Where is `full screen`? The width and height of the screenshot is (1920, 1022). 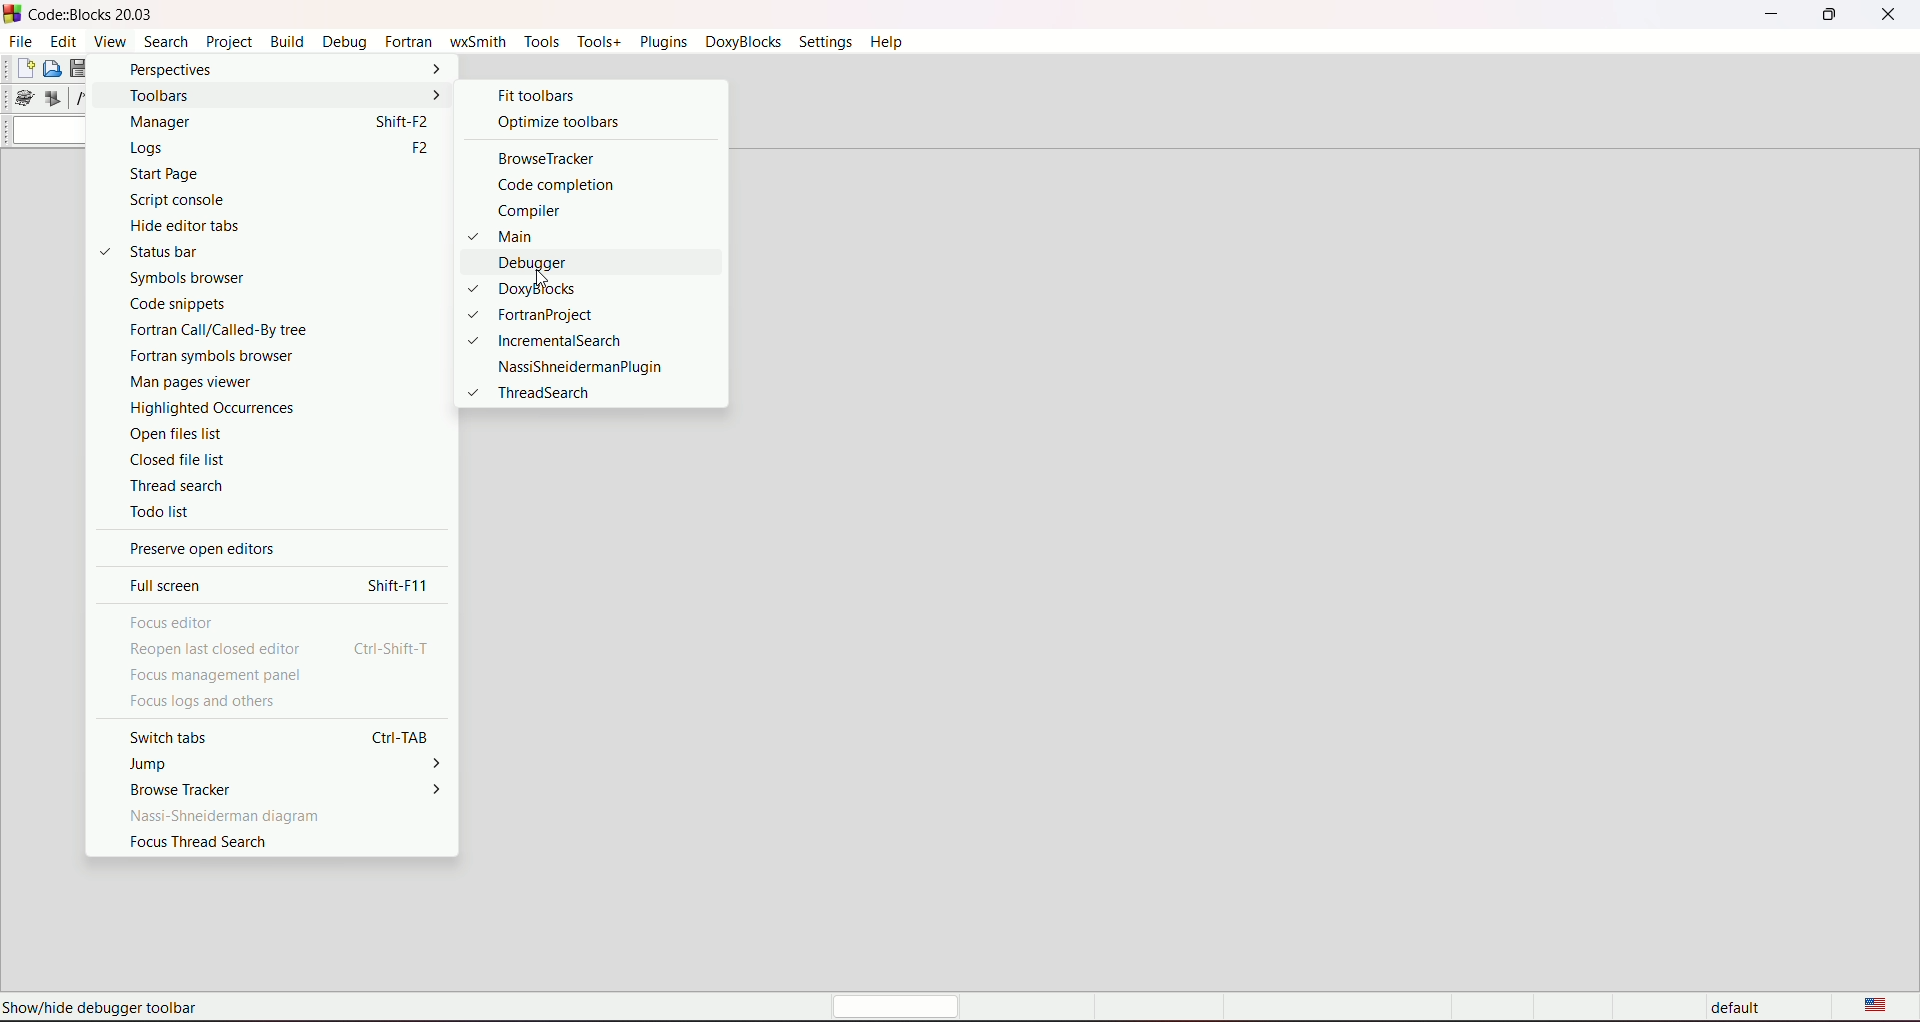 full screen is located at coordinates (170, 585).